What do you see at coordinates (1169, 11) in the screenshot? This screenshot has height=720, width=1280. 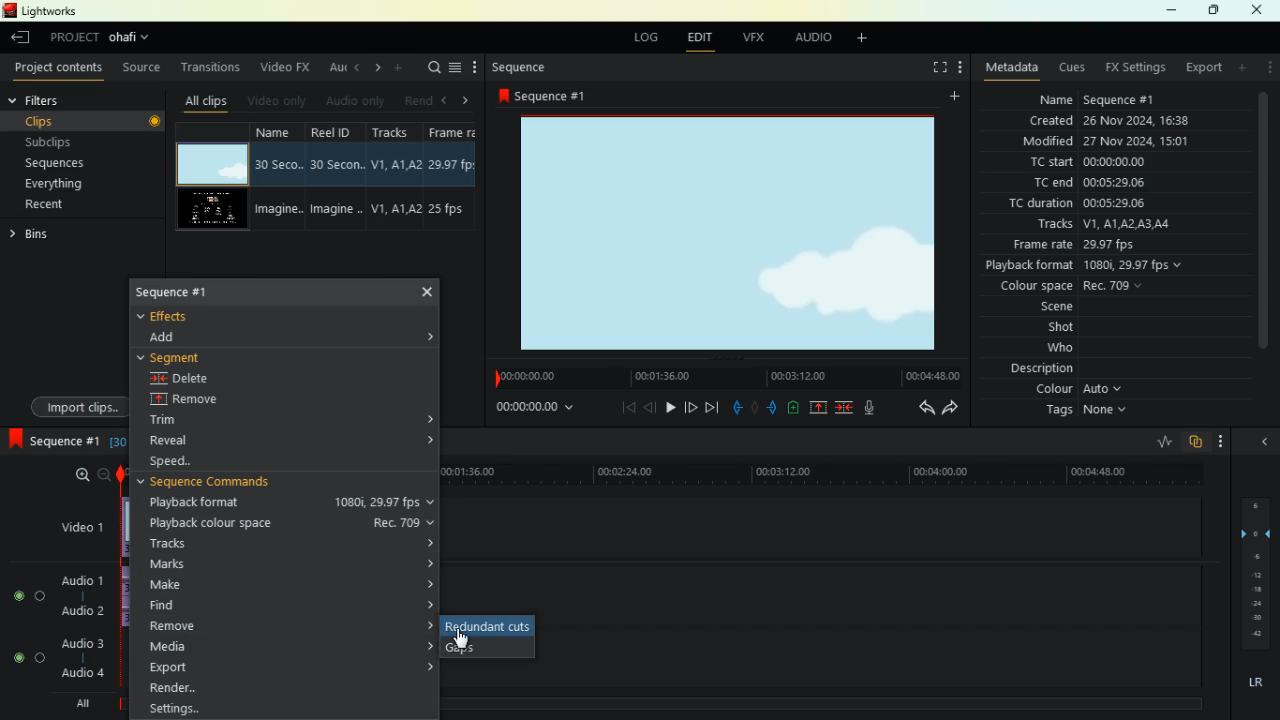 I see `minimize` at bounding box center [1169, 11].